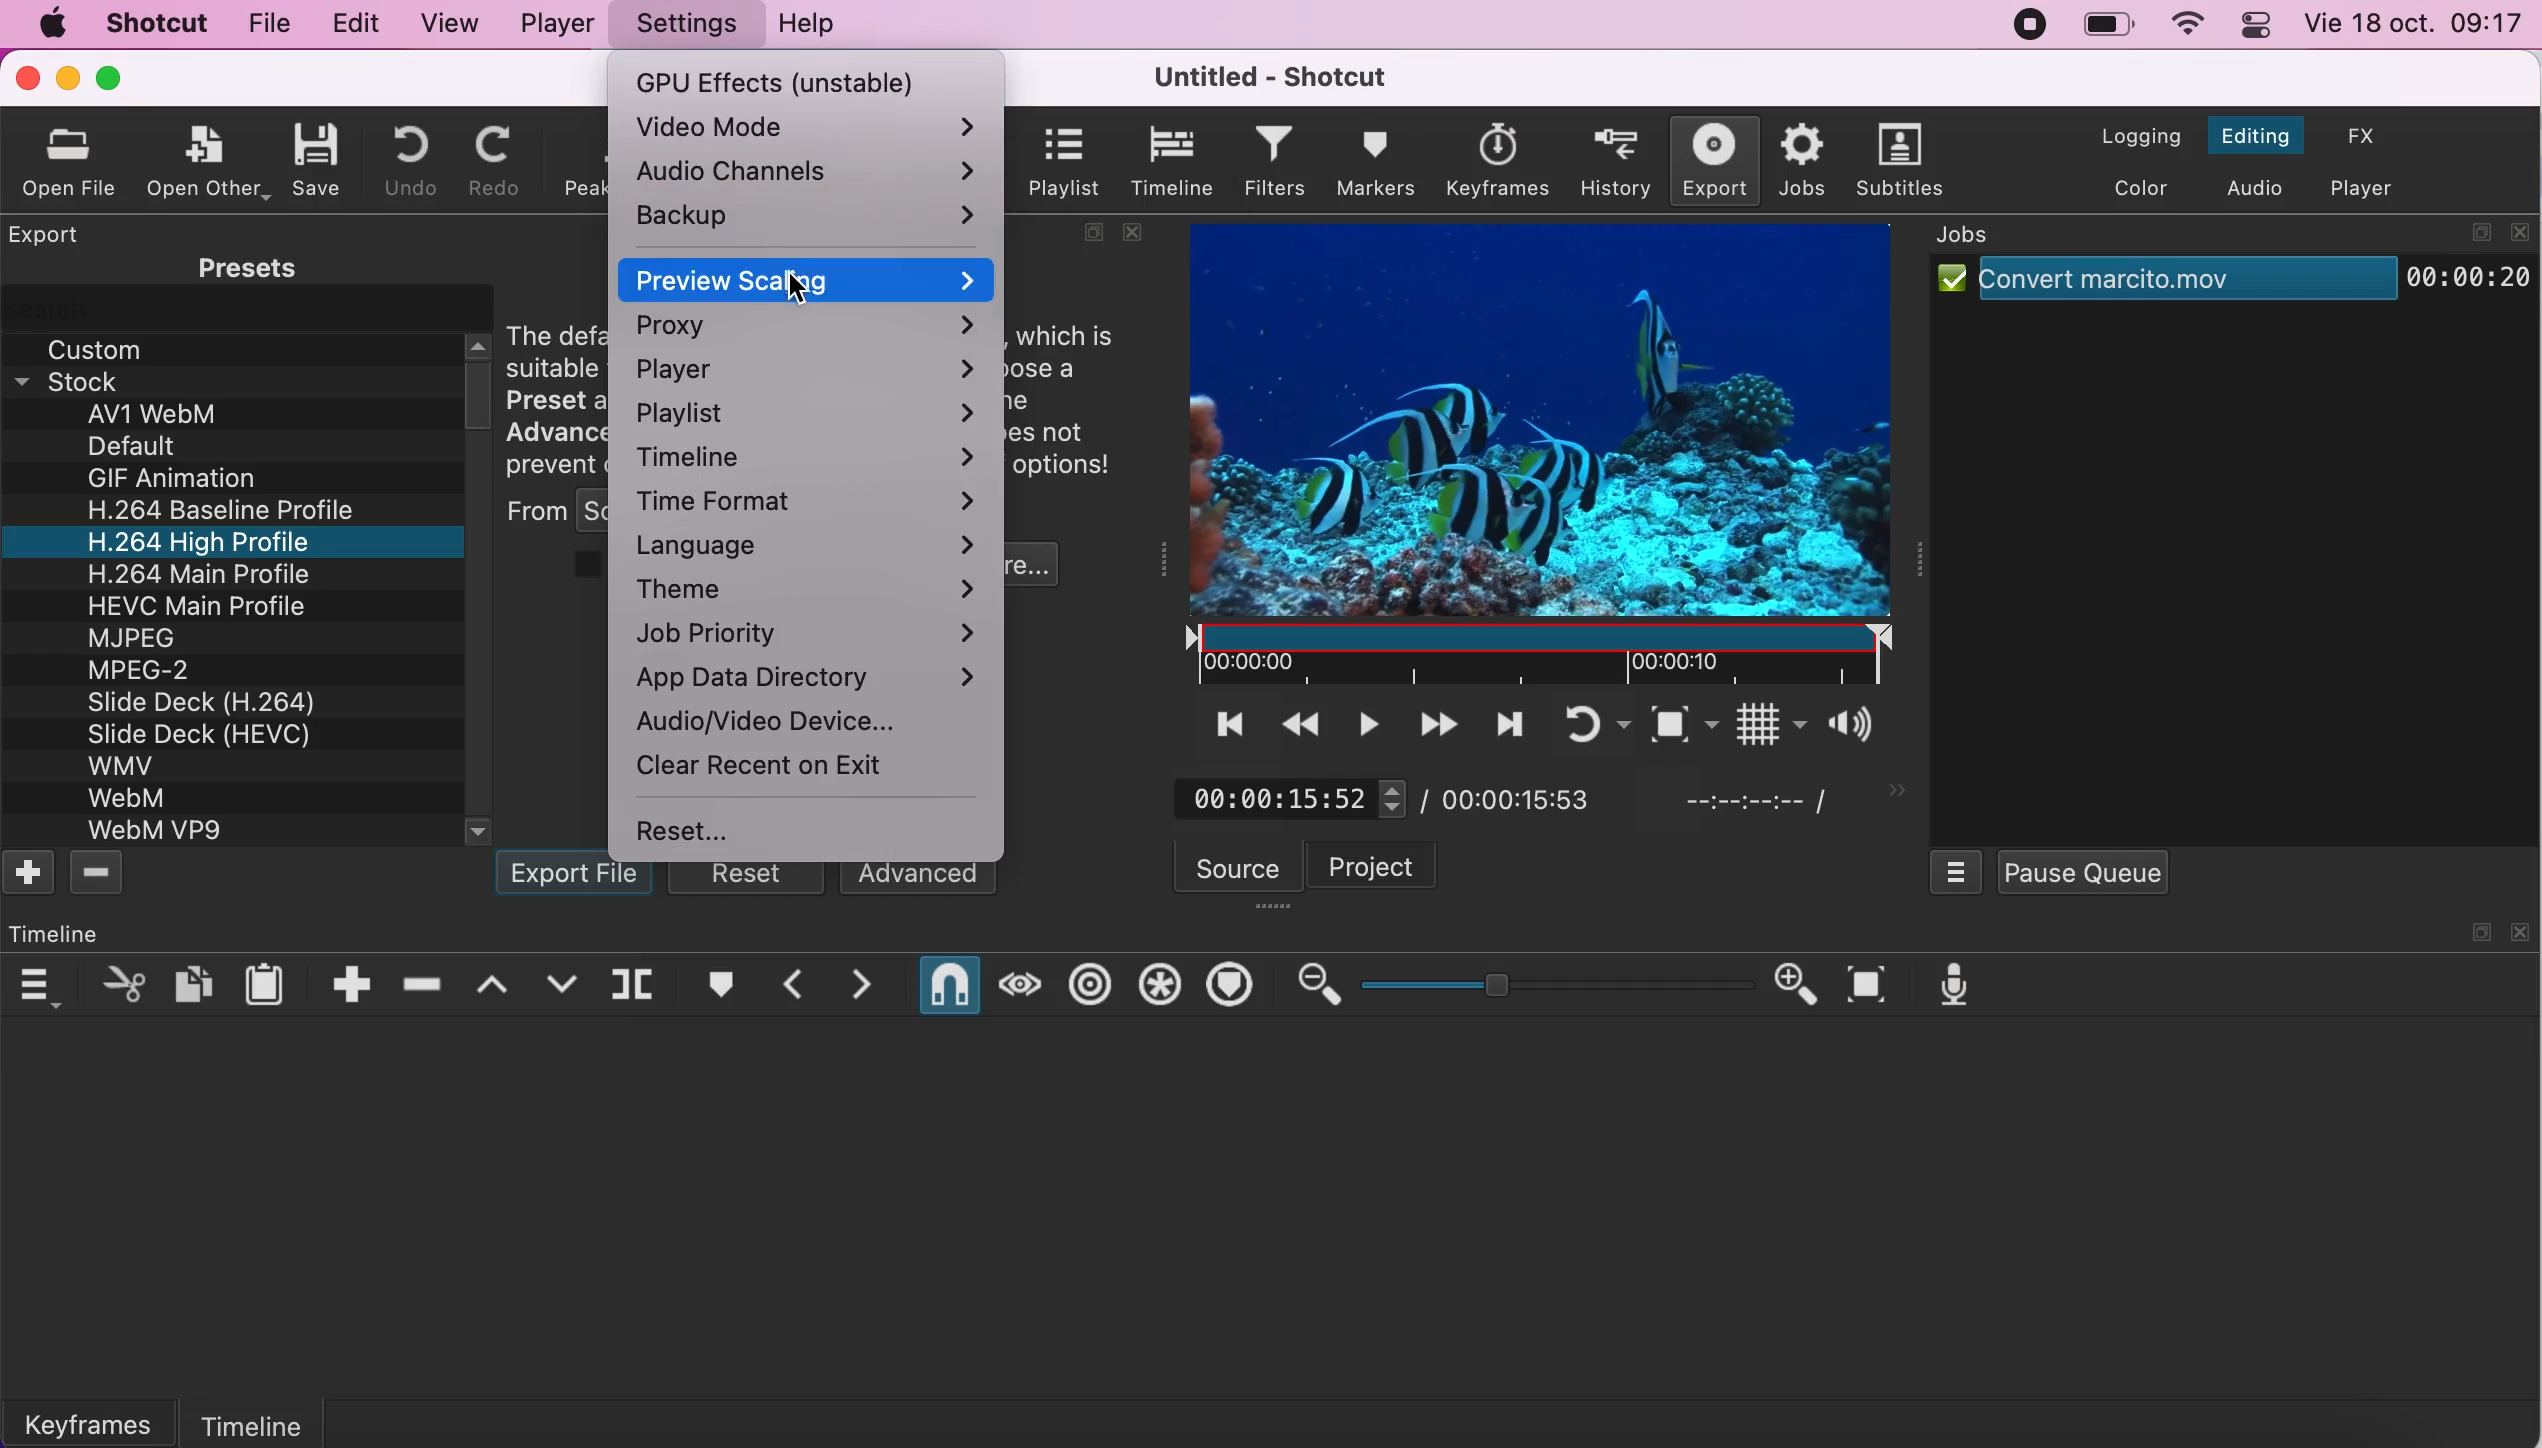  I want to click on audio/video device, so click(777, 725).